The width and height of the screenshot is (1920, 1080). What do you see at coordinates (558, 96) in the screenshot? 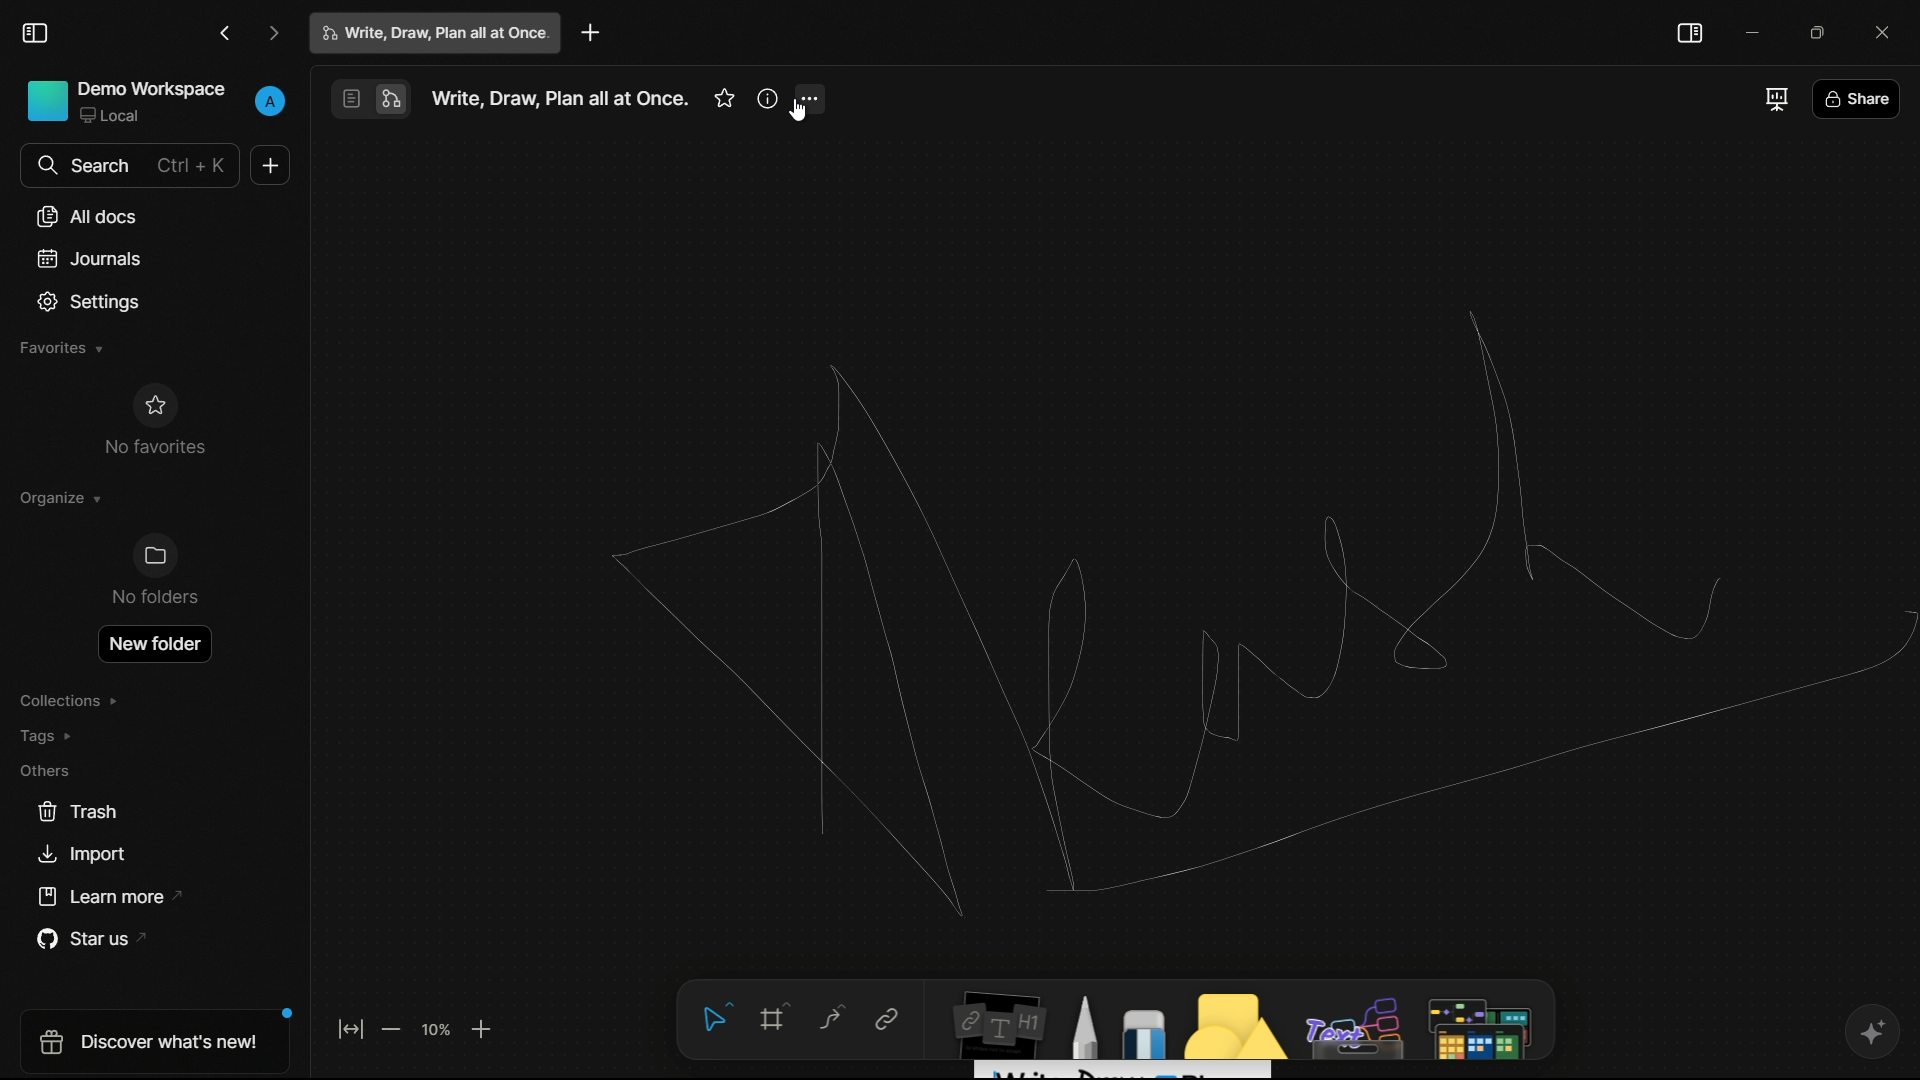
I see `Write, Draw, Plan all at Once.` at bounding box center [558, 96].